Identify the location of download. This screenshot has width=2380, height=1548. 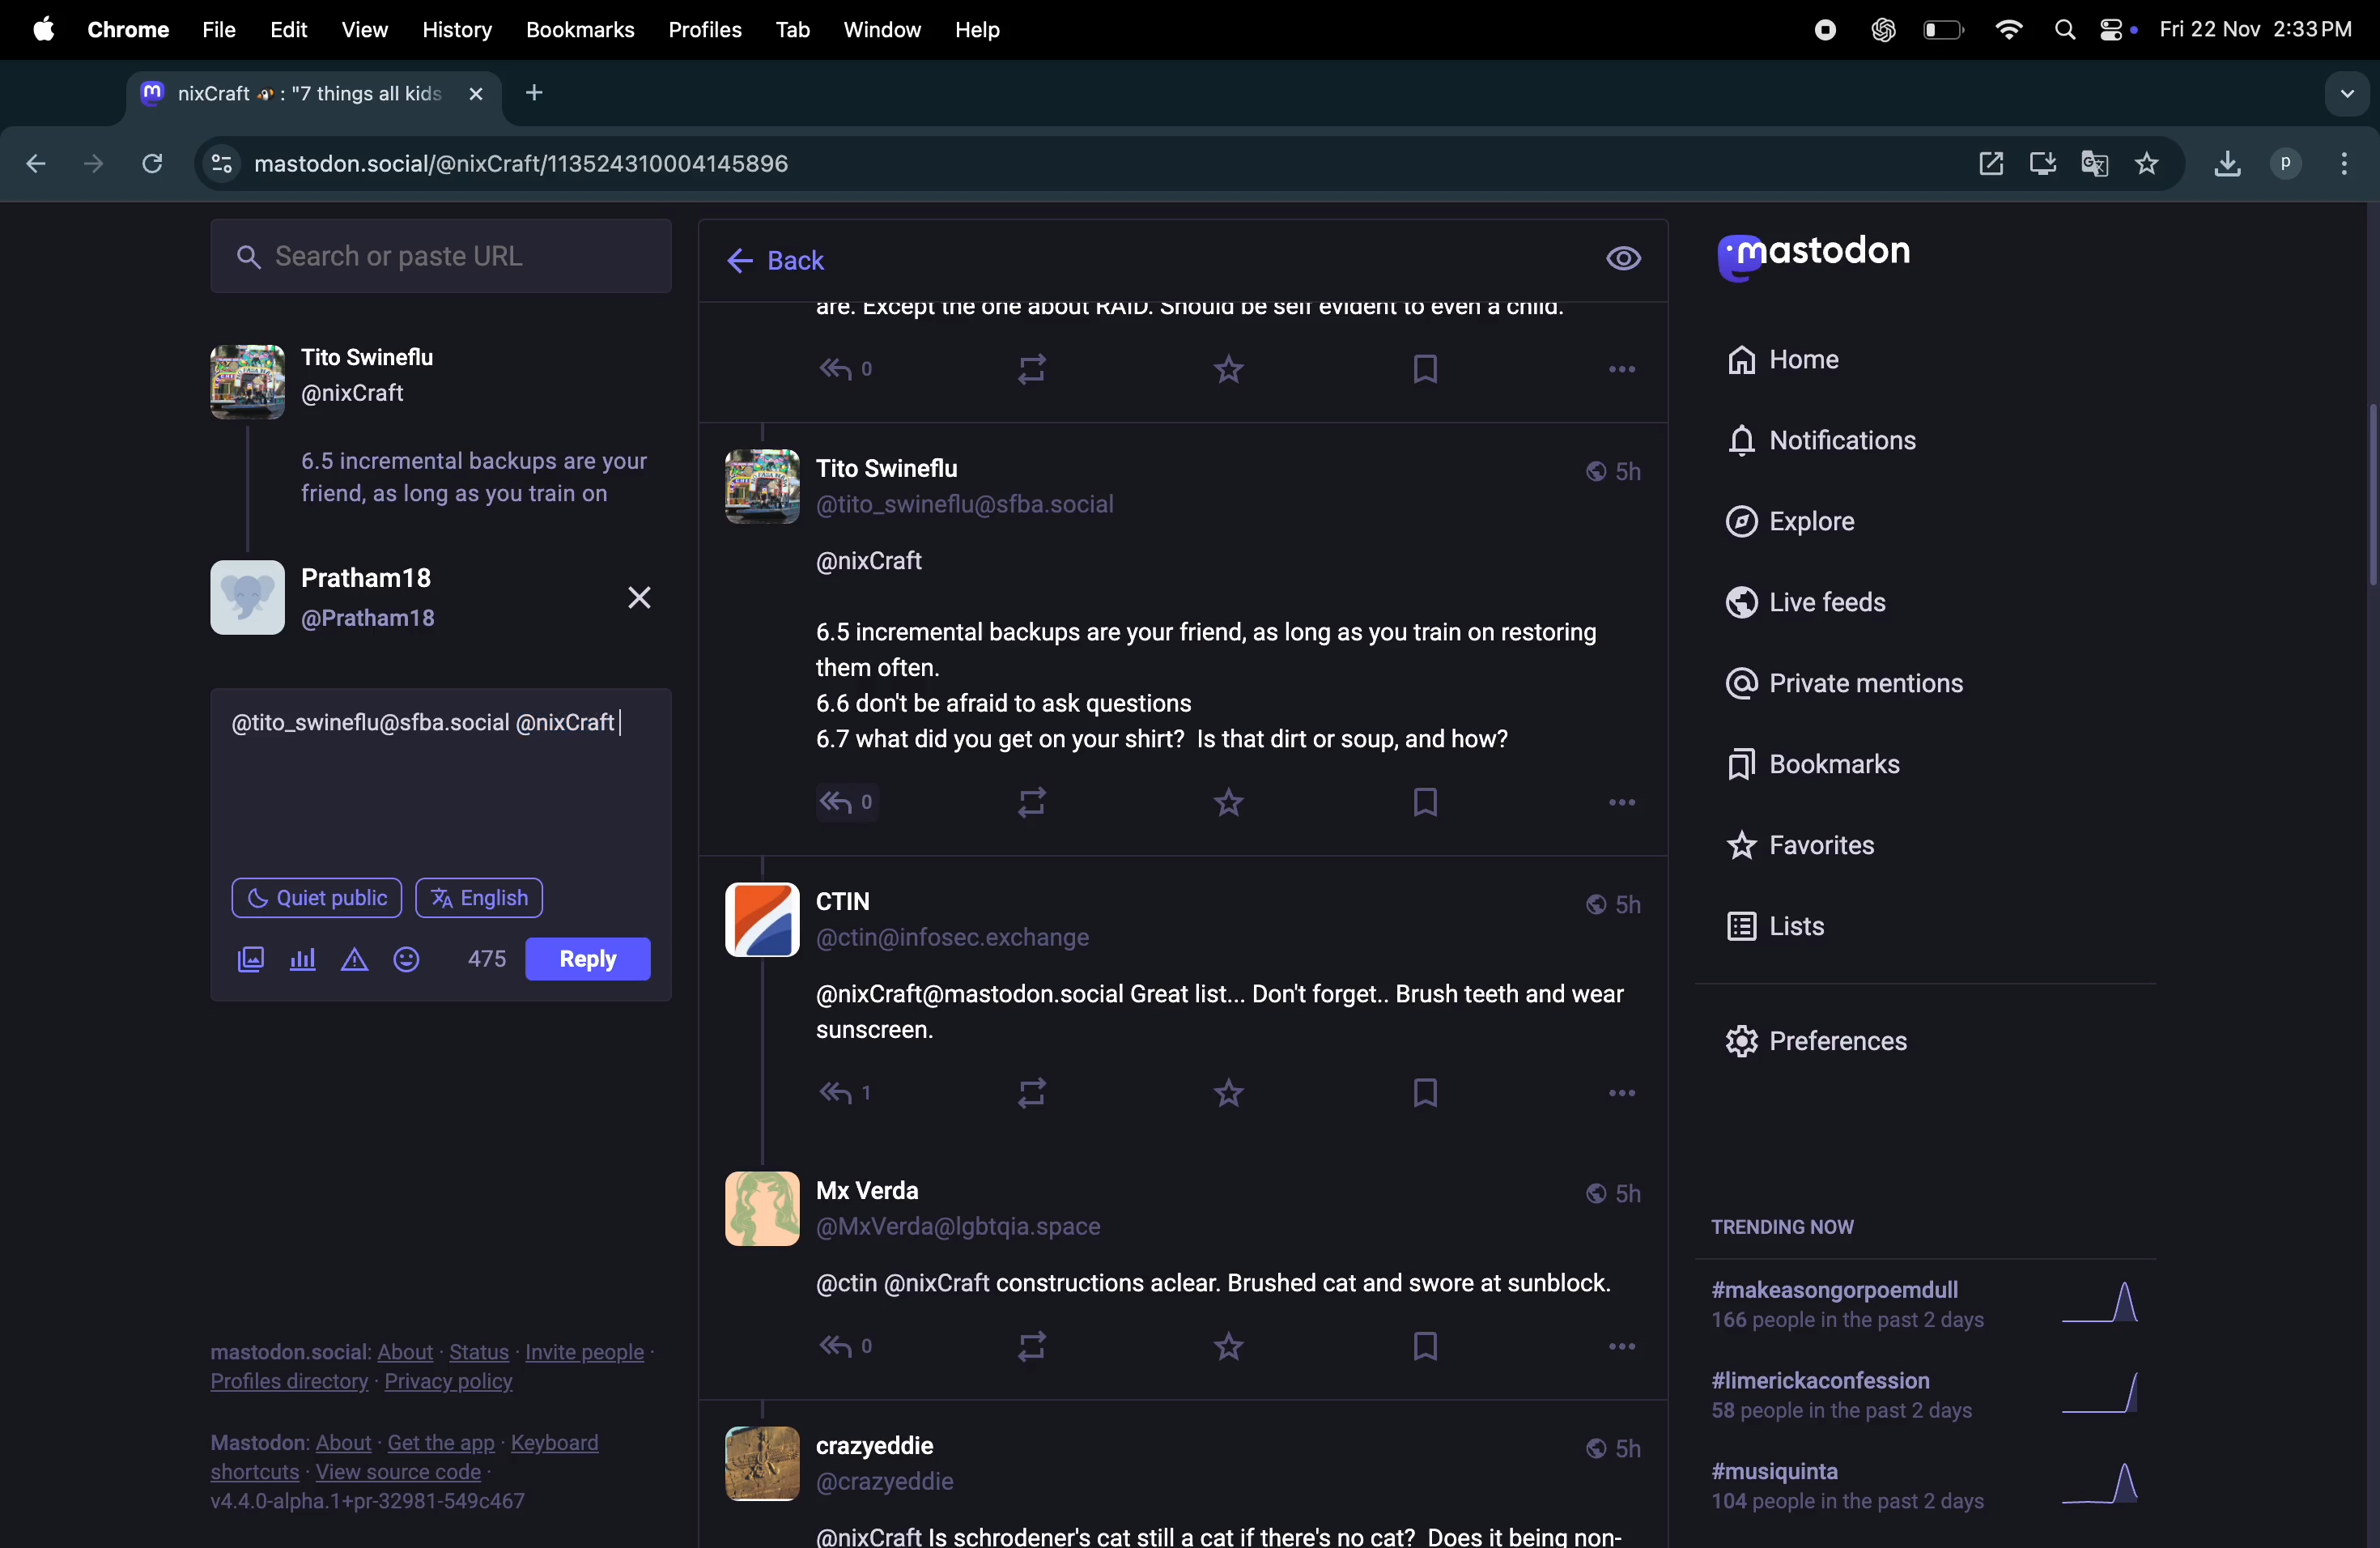
(2224, 168).